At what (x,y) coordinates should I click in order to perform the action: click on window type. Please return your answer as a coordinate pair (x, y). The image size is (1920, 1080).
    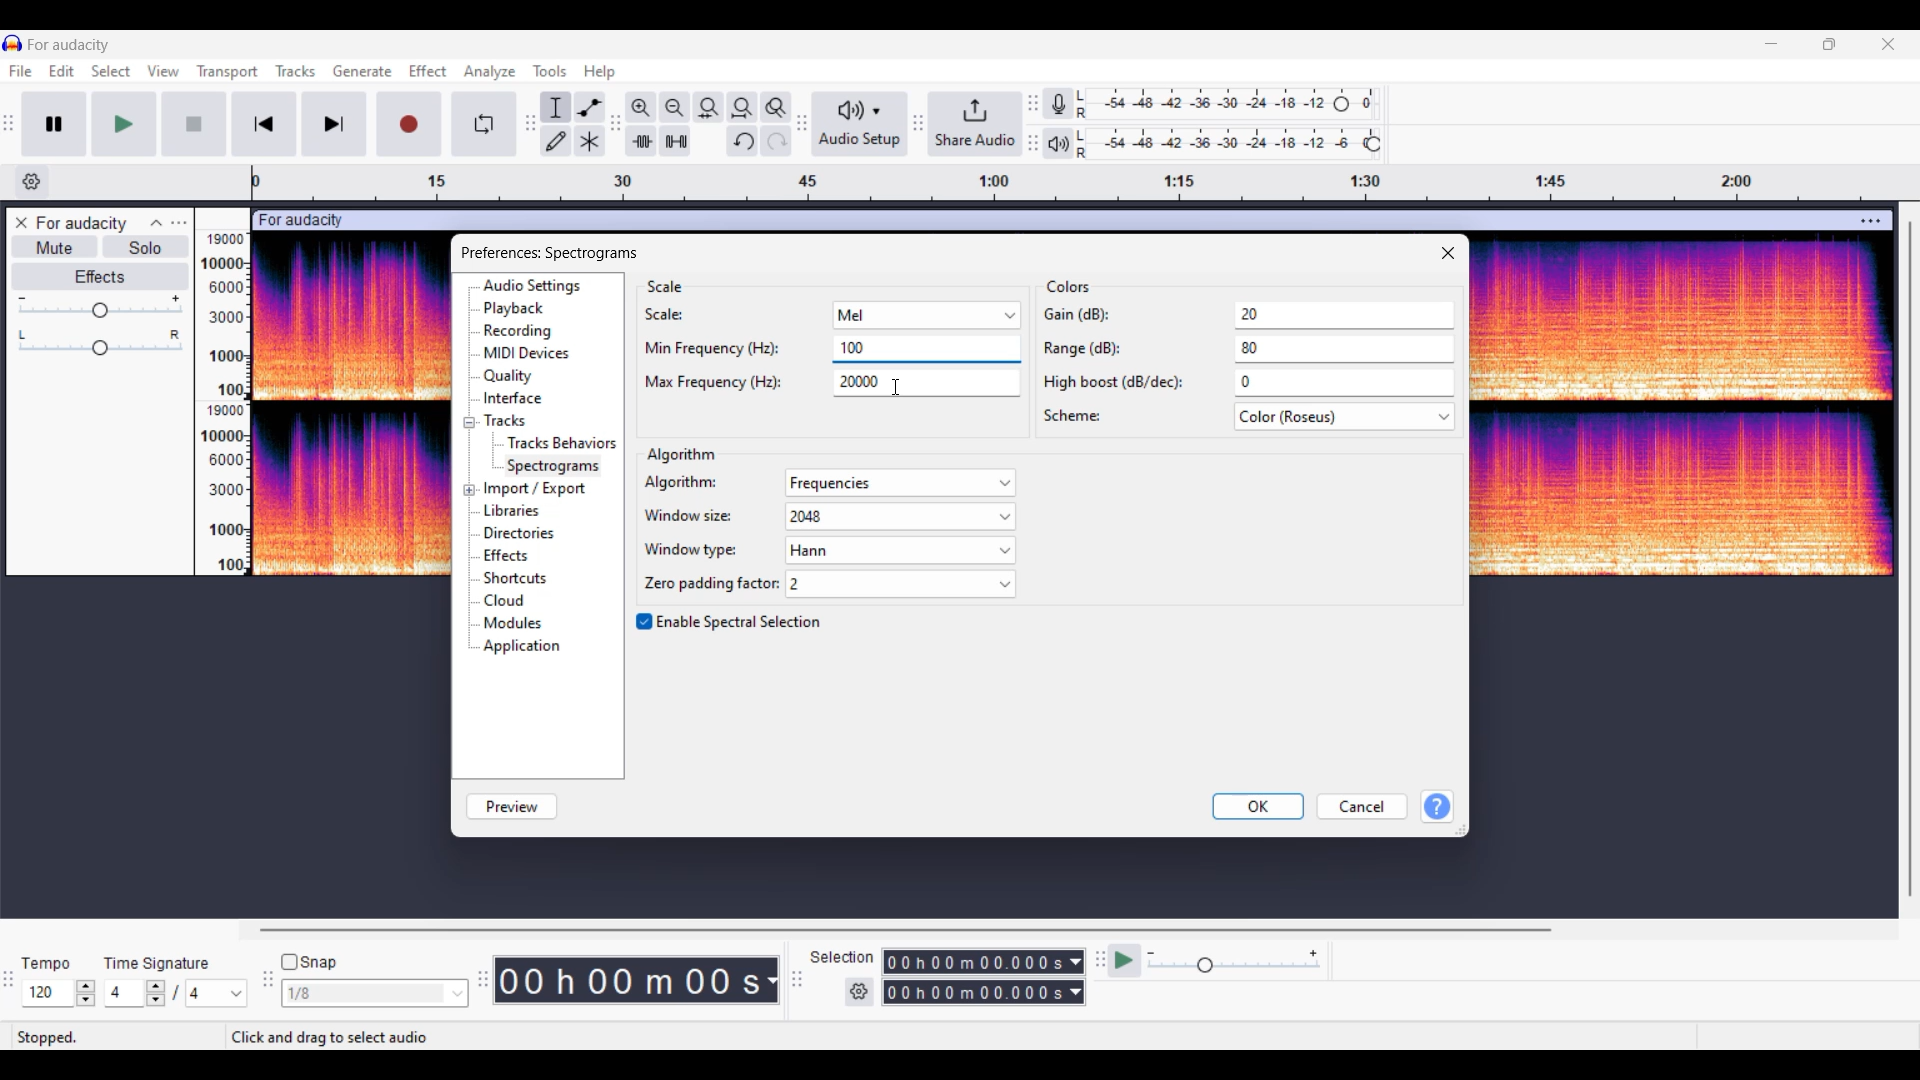
    Looking at the image, I should click on (826, 552).